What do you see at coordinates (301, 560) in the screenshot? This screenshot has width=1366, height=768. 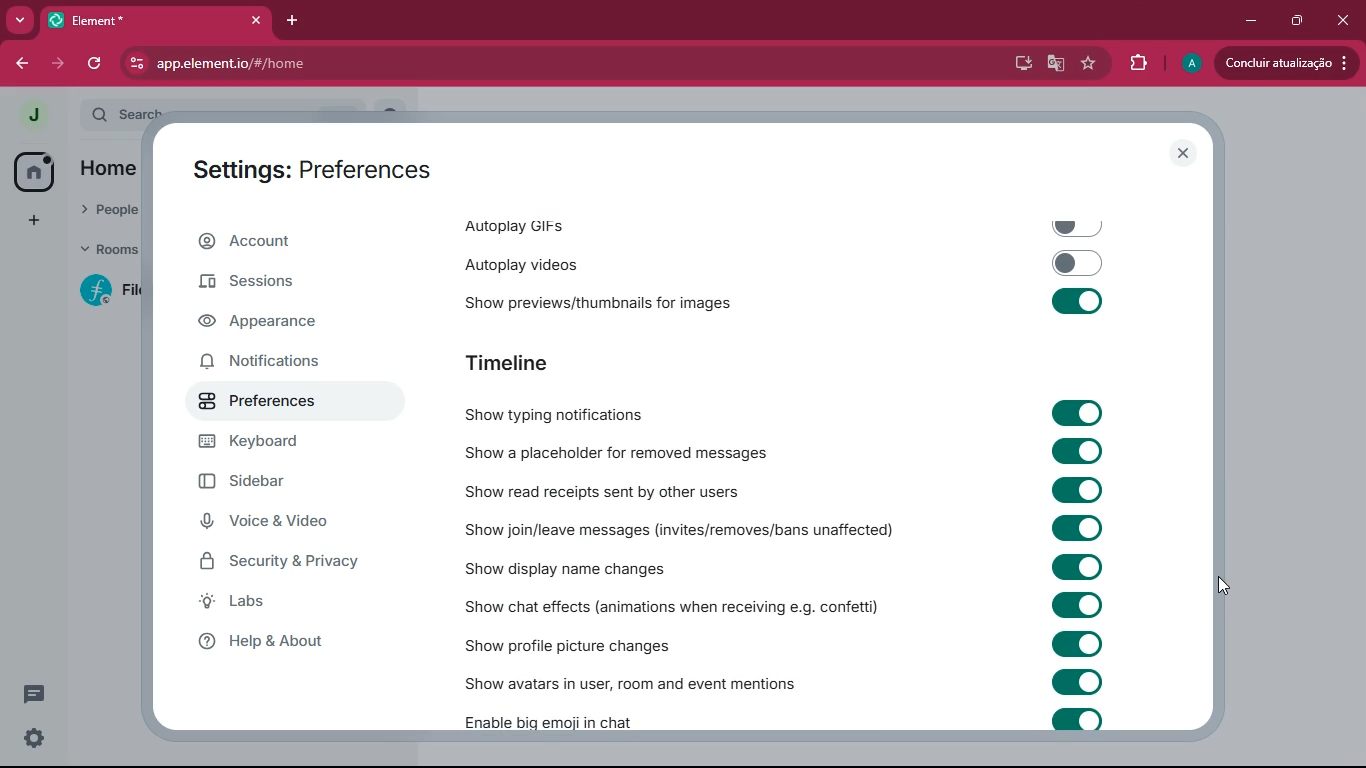 I see `security & security` at bounding box center [301, 560].